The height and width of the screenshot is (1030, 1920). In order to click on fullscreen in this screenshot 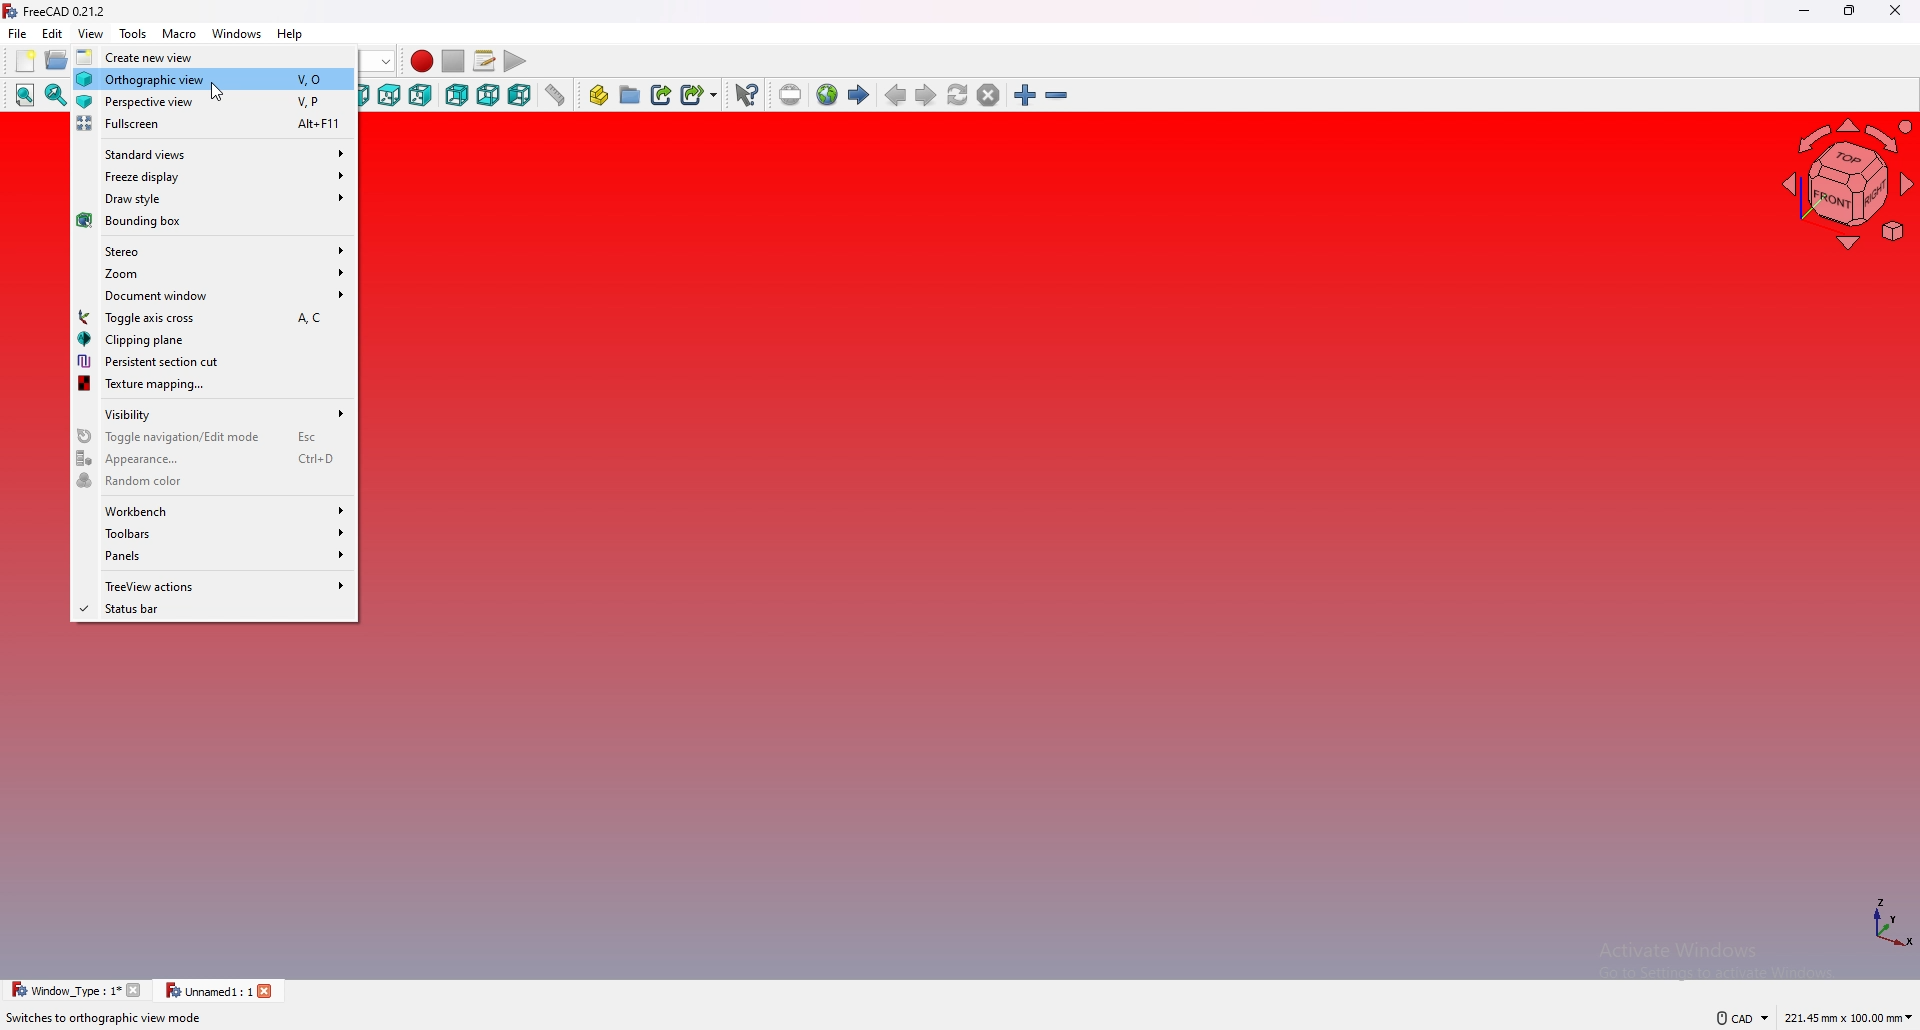, I will do `click(210, 123)`.